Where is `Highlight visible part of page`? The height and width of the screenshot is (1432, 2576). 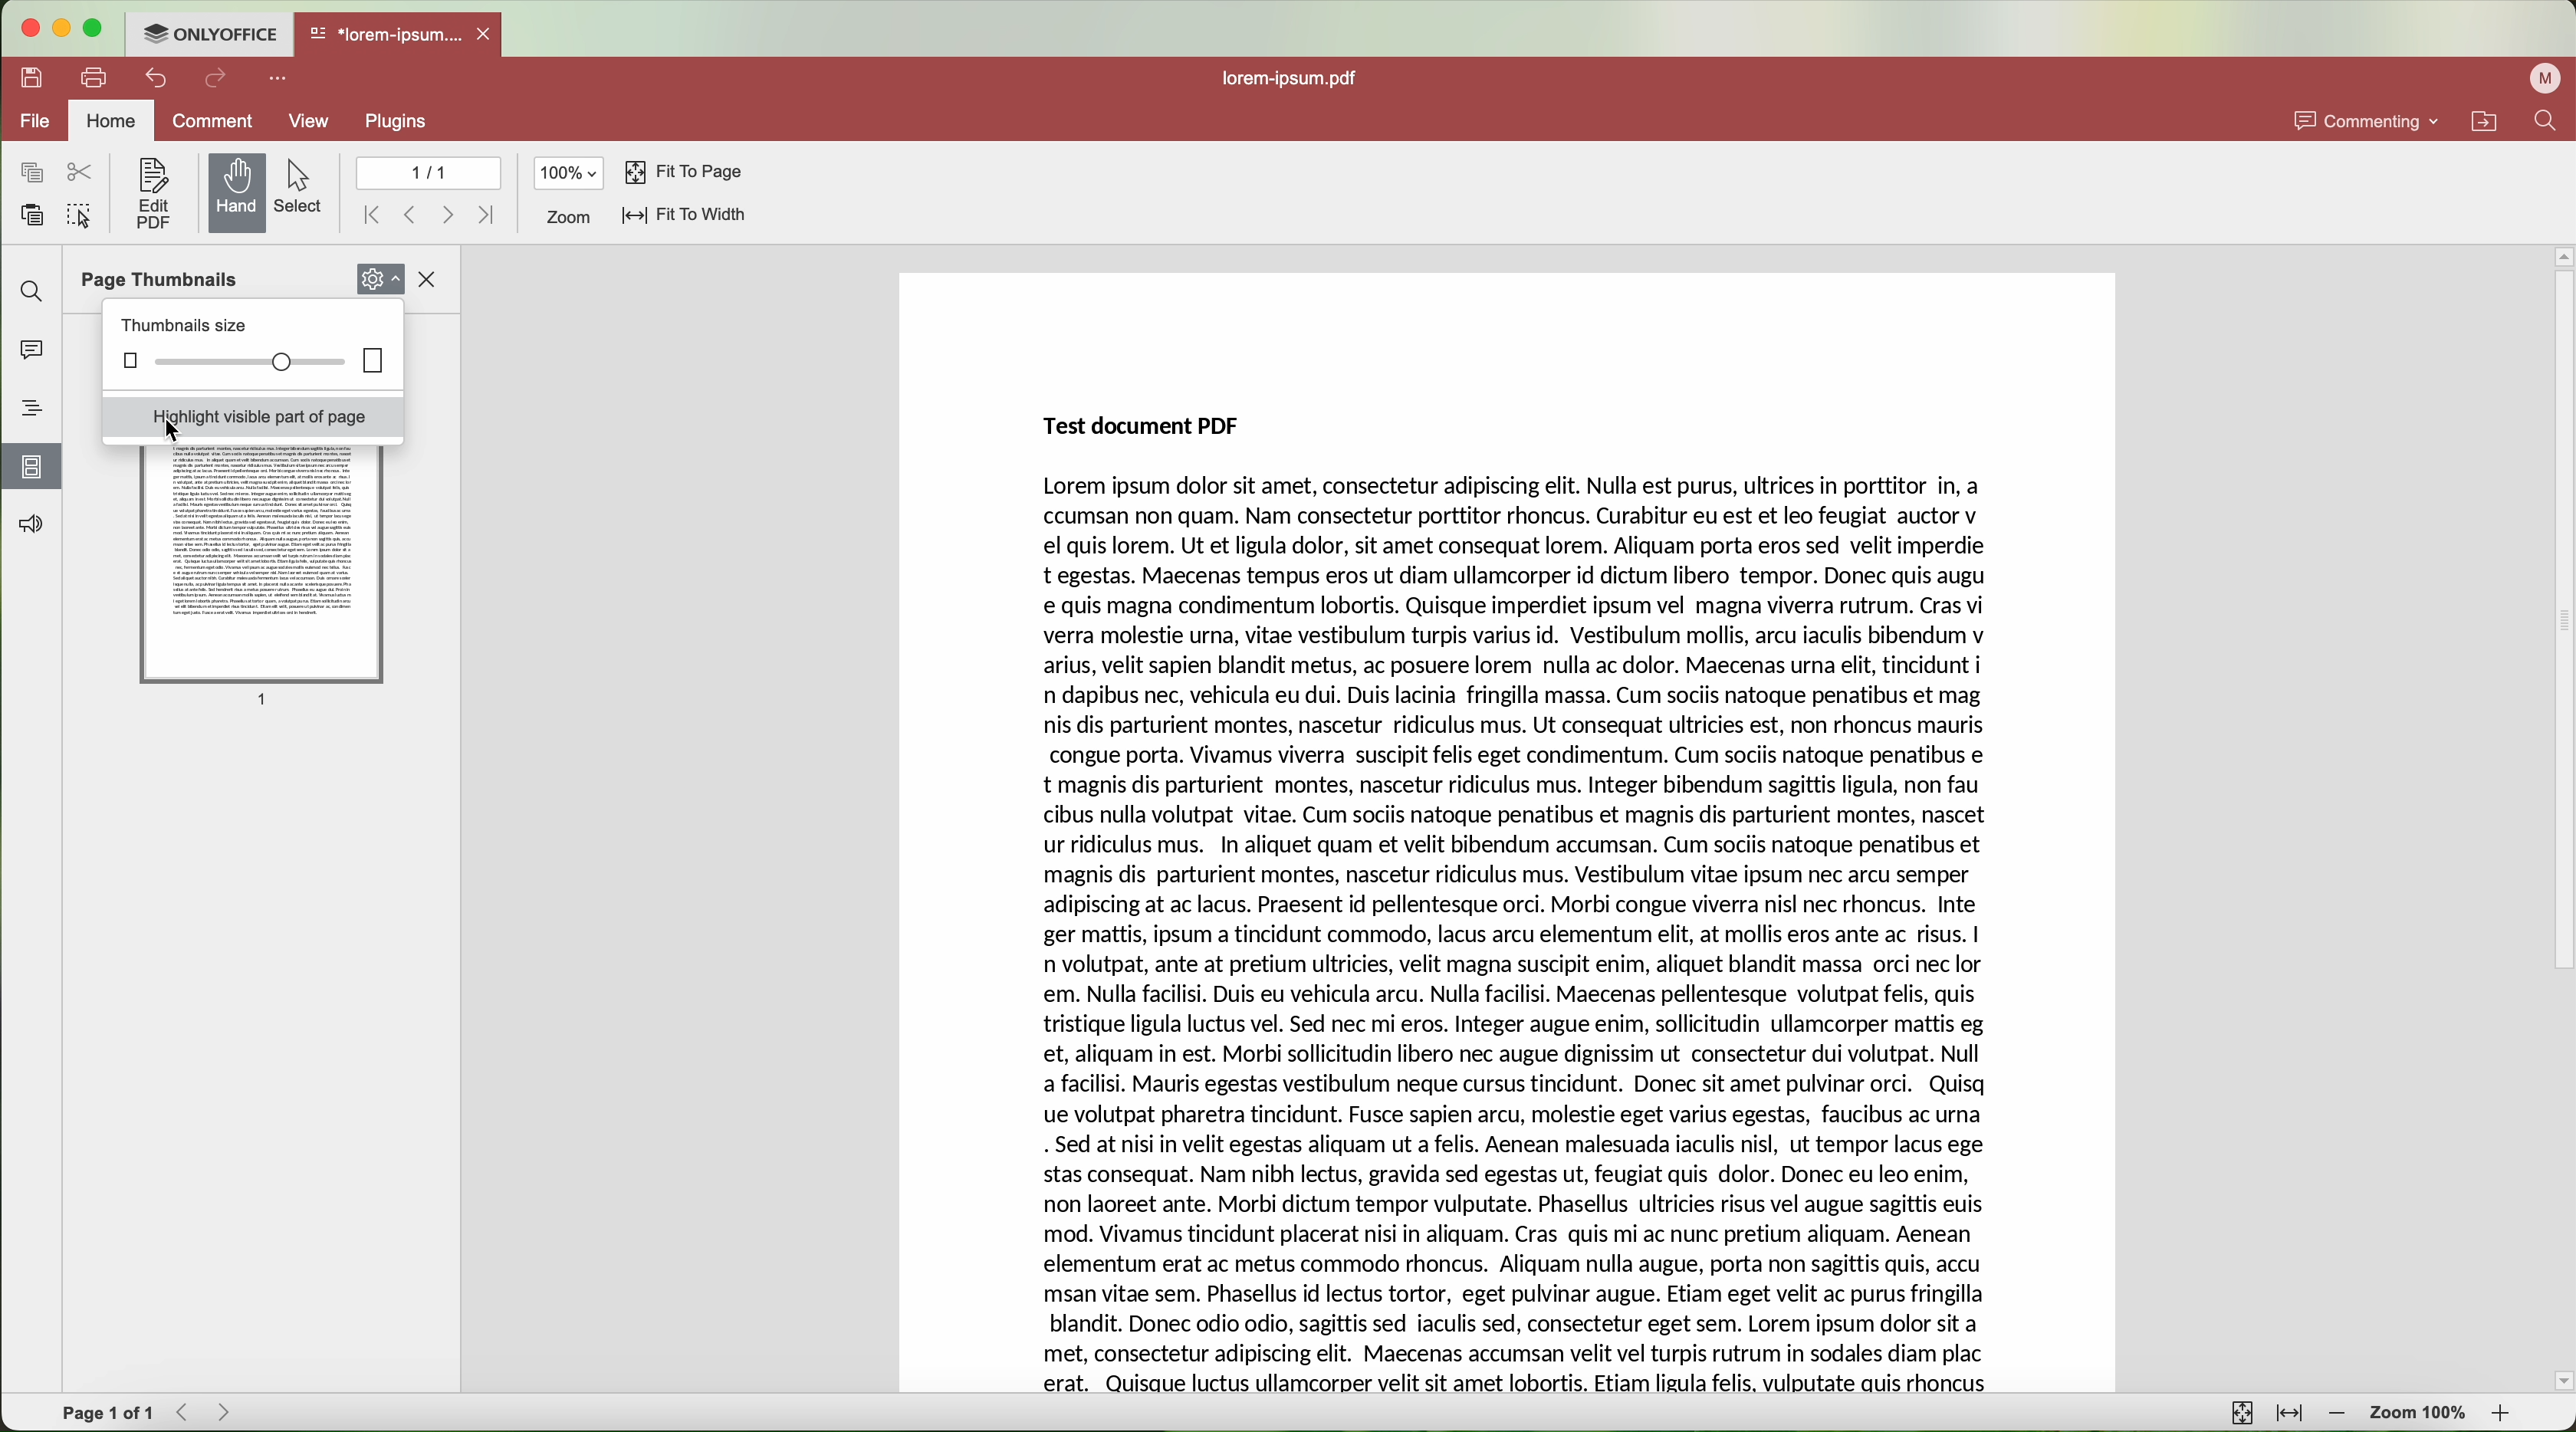
Highlight visible part of page is located at coordinates (249, 417).